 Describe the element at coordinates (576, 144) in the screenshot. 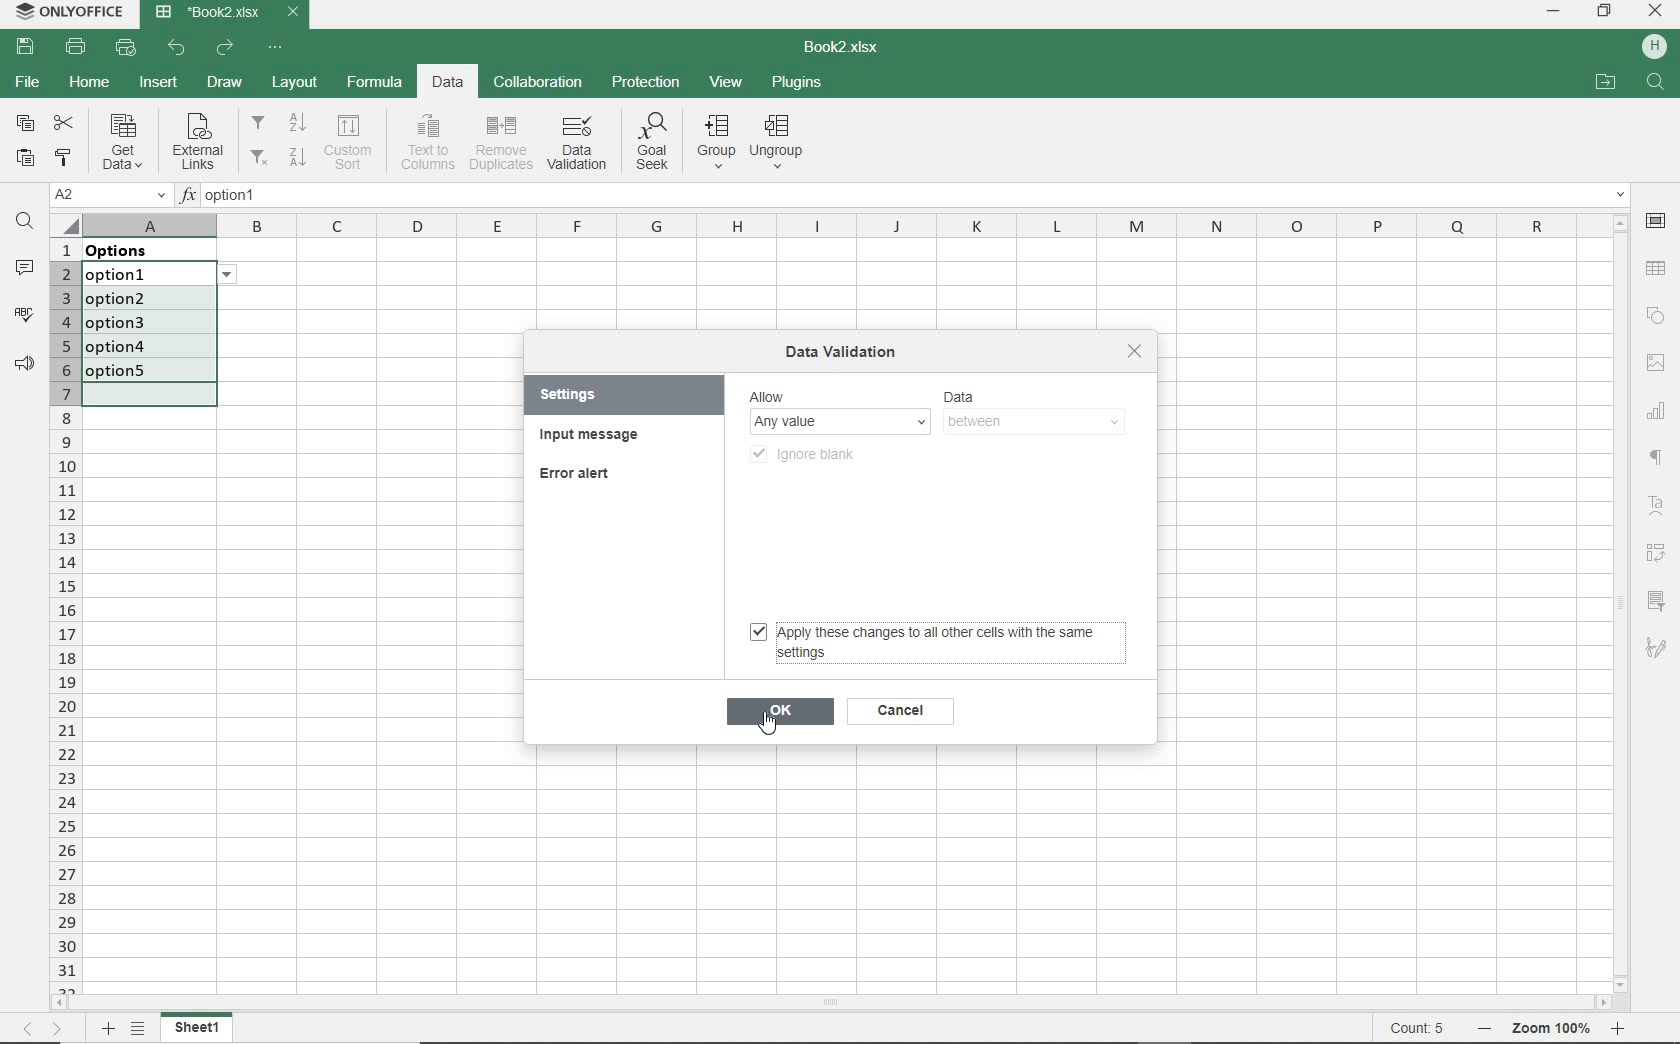

I see `DATA VALIDATION` at that location.